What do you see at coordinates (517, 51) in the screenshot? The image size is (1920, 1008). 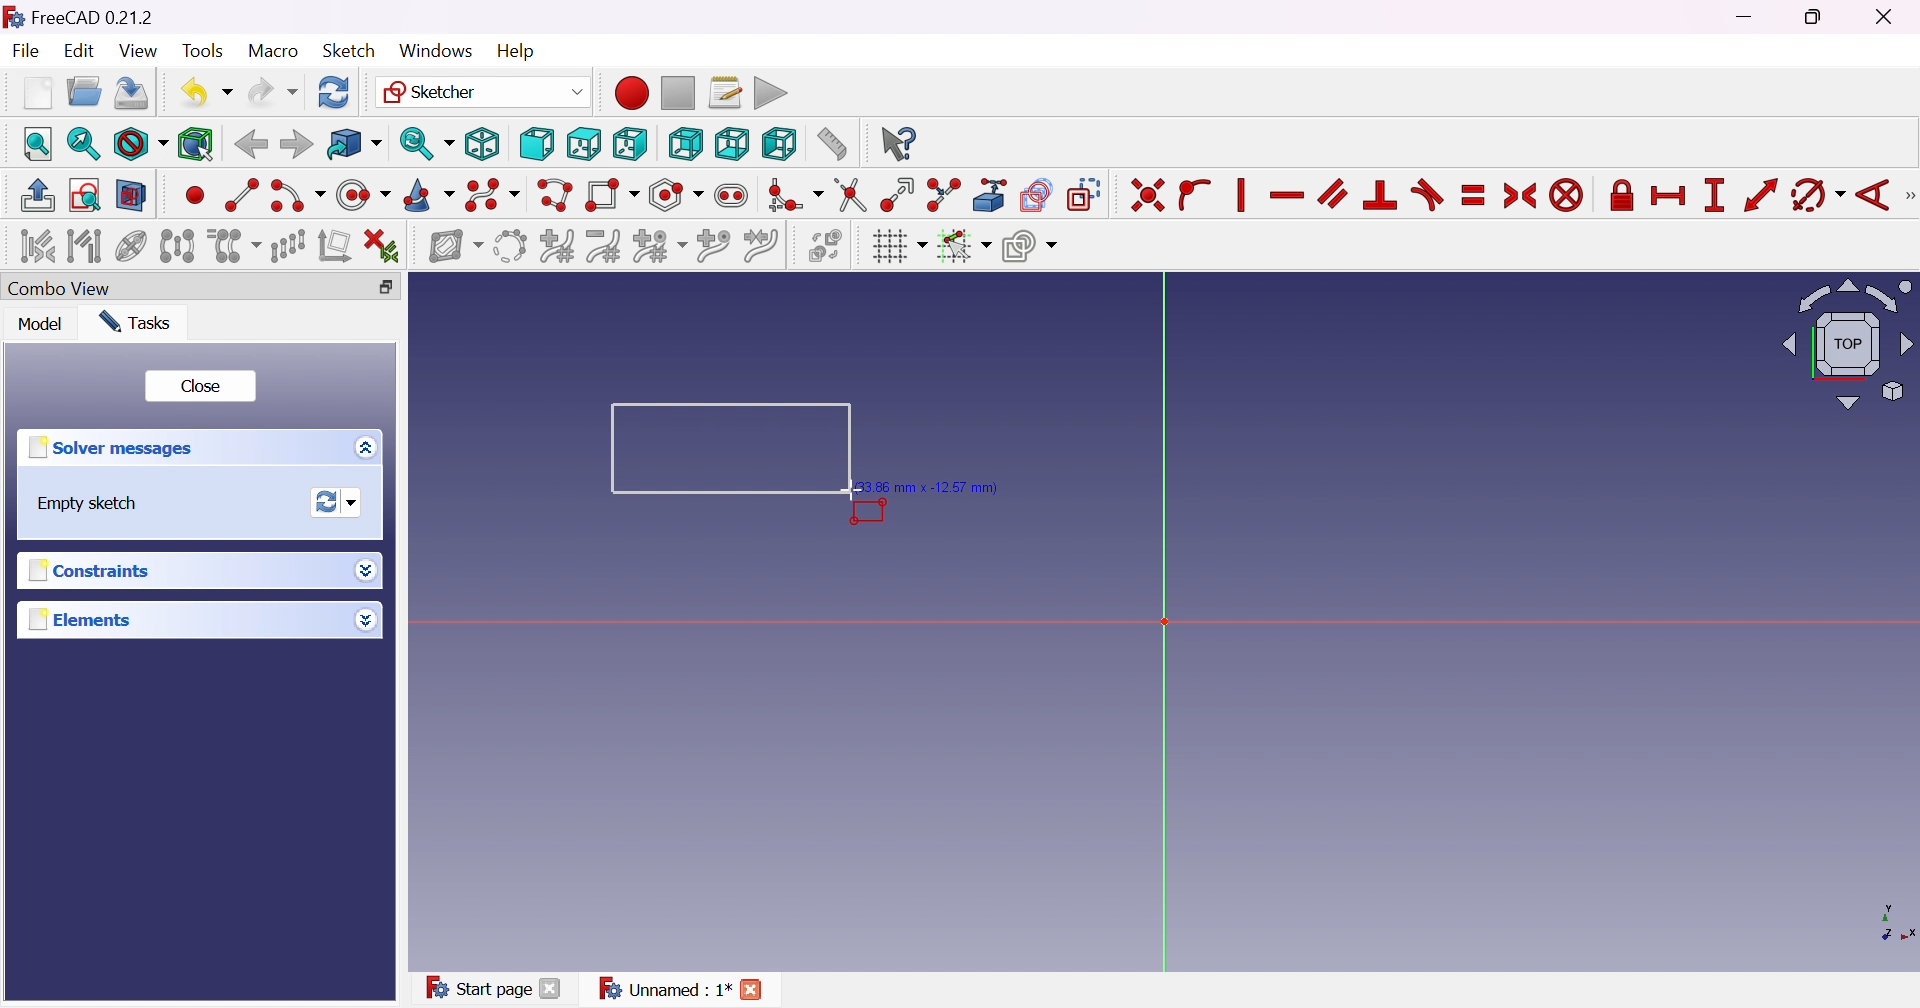 I see `Help` at bounding box center [517, 51].